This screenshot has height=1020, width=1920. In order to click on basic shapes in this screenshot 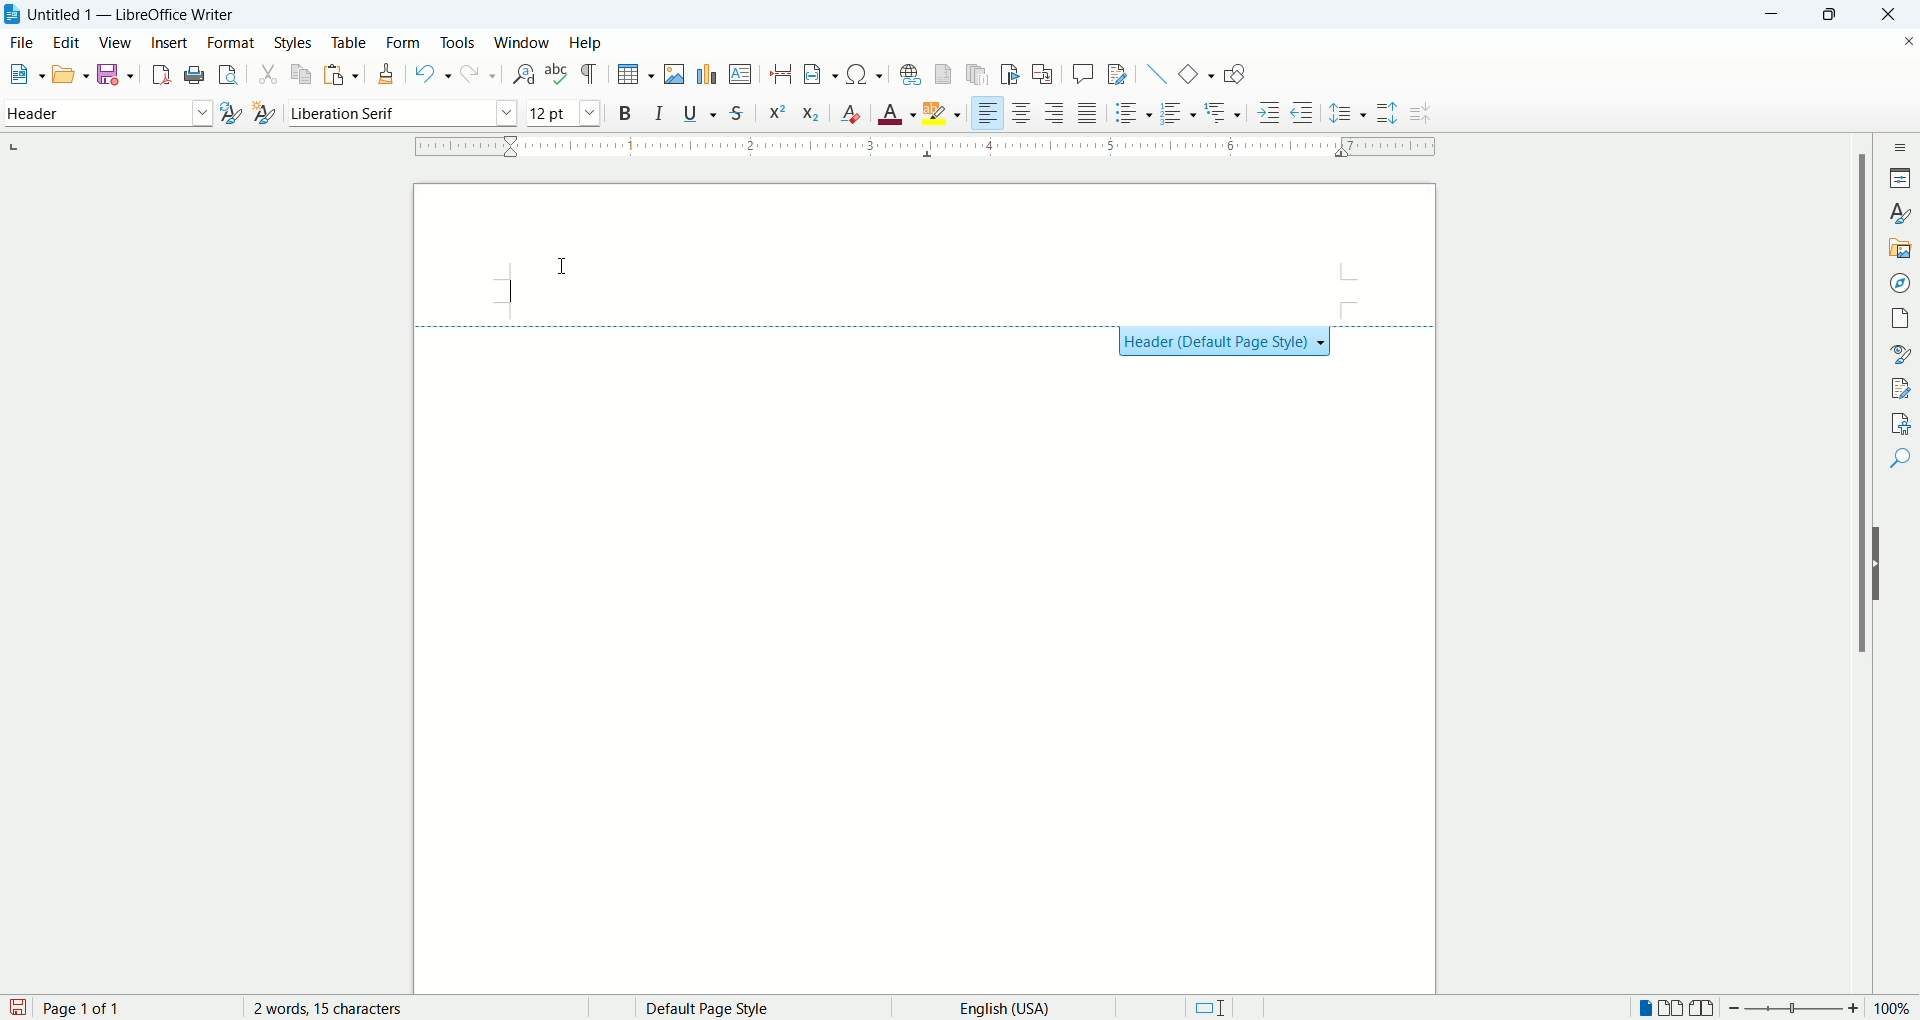, I will do `click(1197, 74)`.